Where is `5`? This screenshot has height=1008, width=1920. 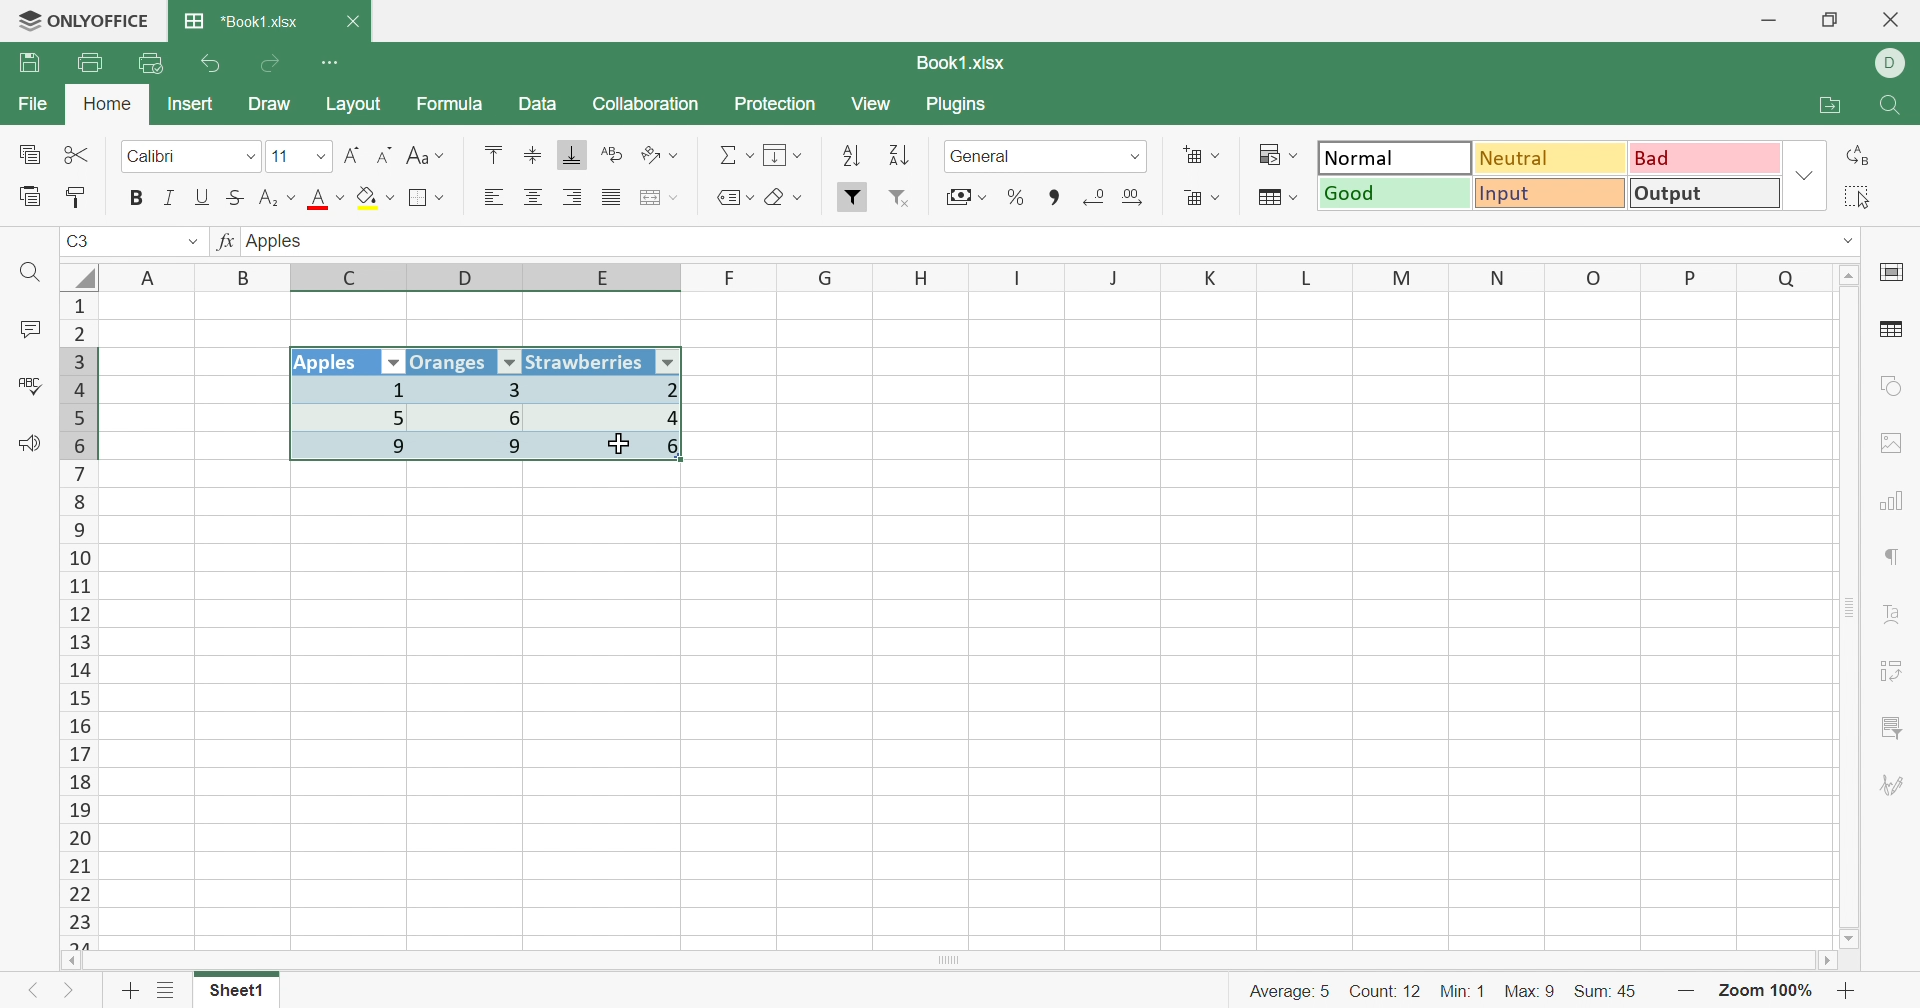
5 is located at coordinates (352, 416).